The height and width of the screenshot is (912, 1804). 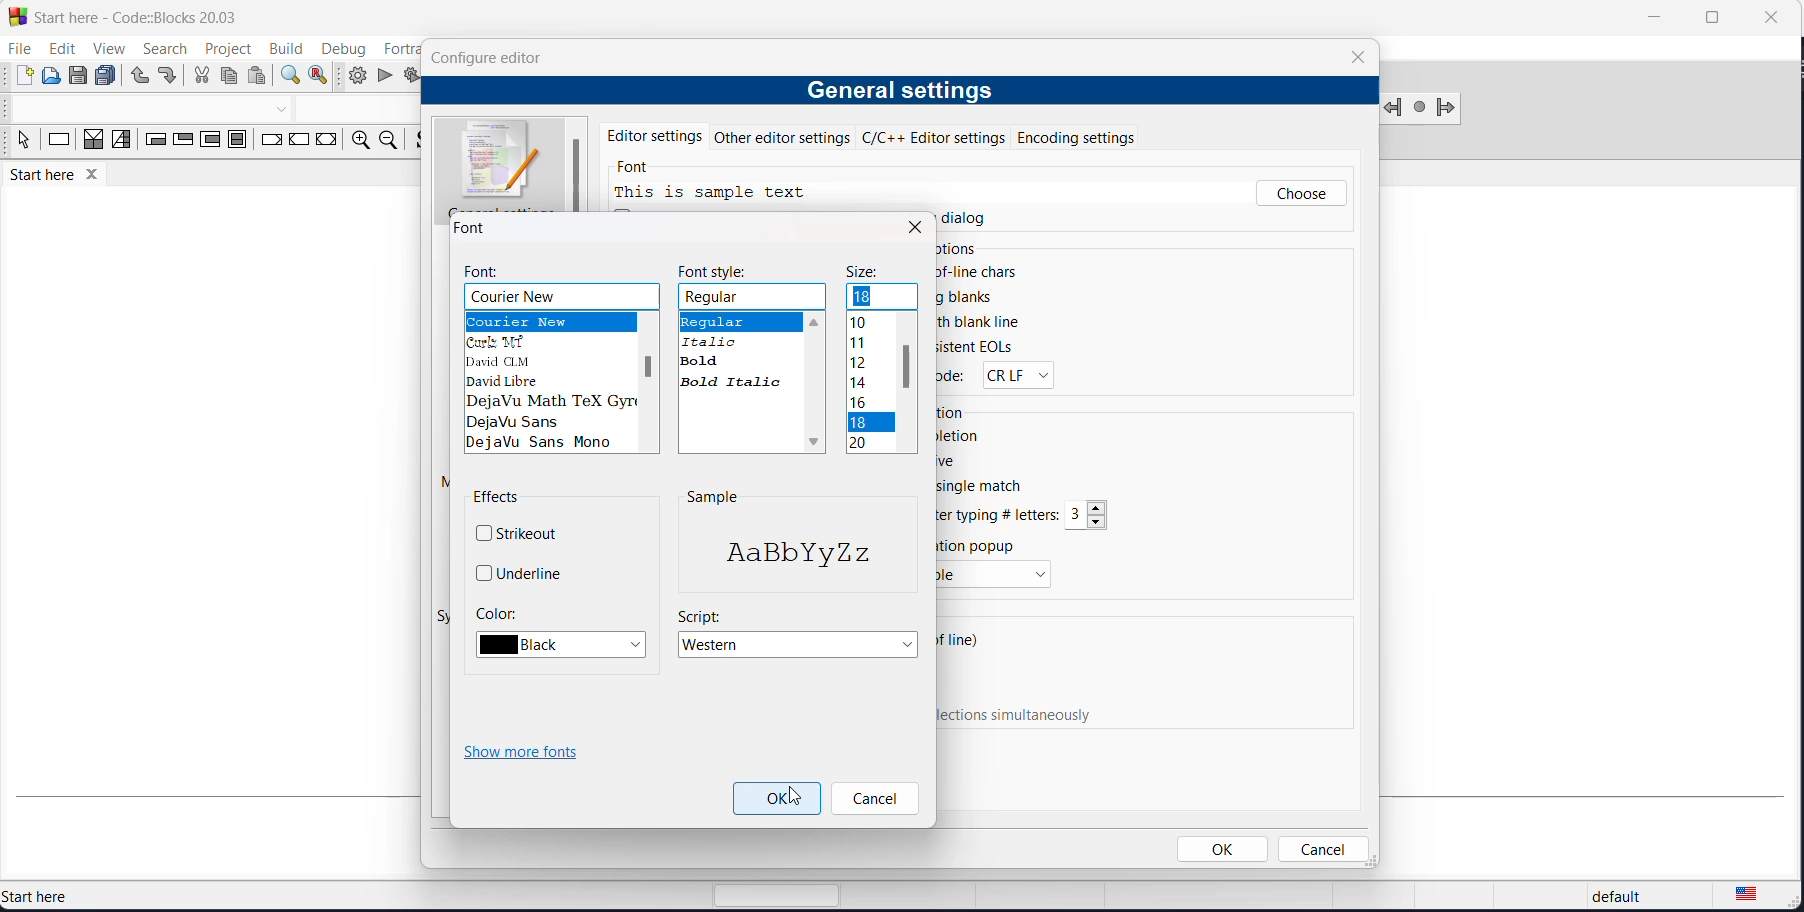 I want to click on Line, so click(x=964, y=643).